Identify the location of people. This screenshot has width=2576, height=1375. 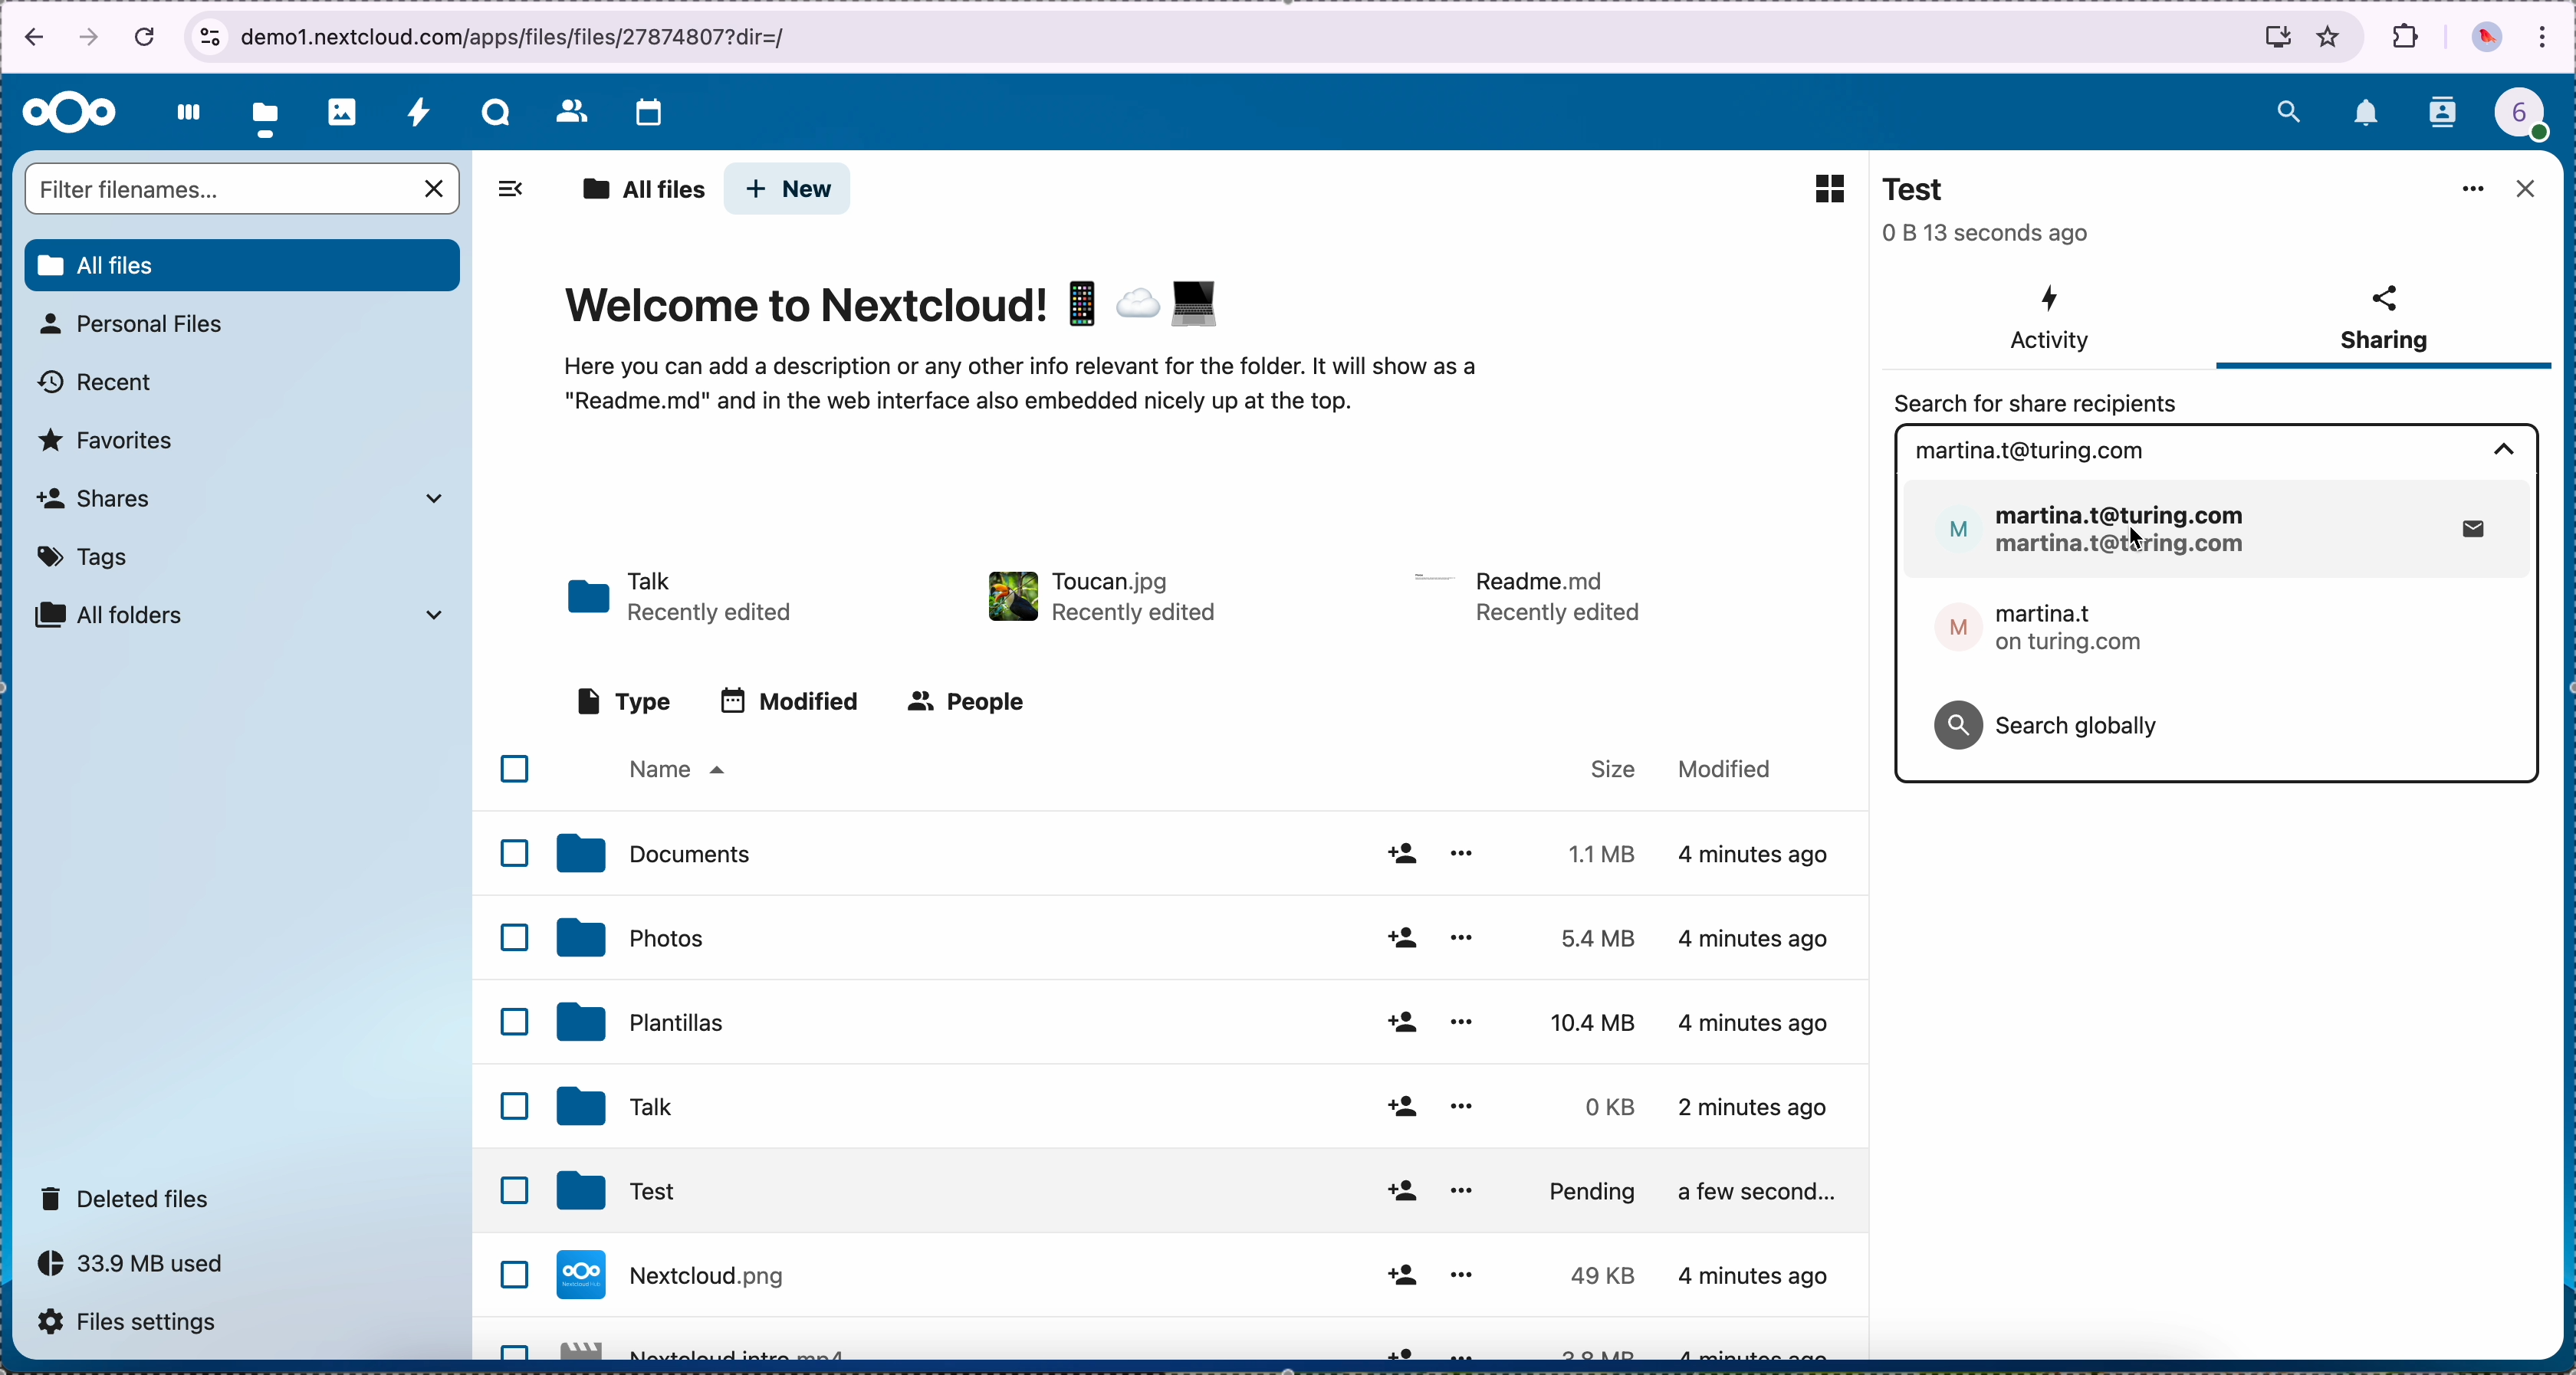
(972, 702).